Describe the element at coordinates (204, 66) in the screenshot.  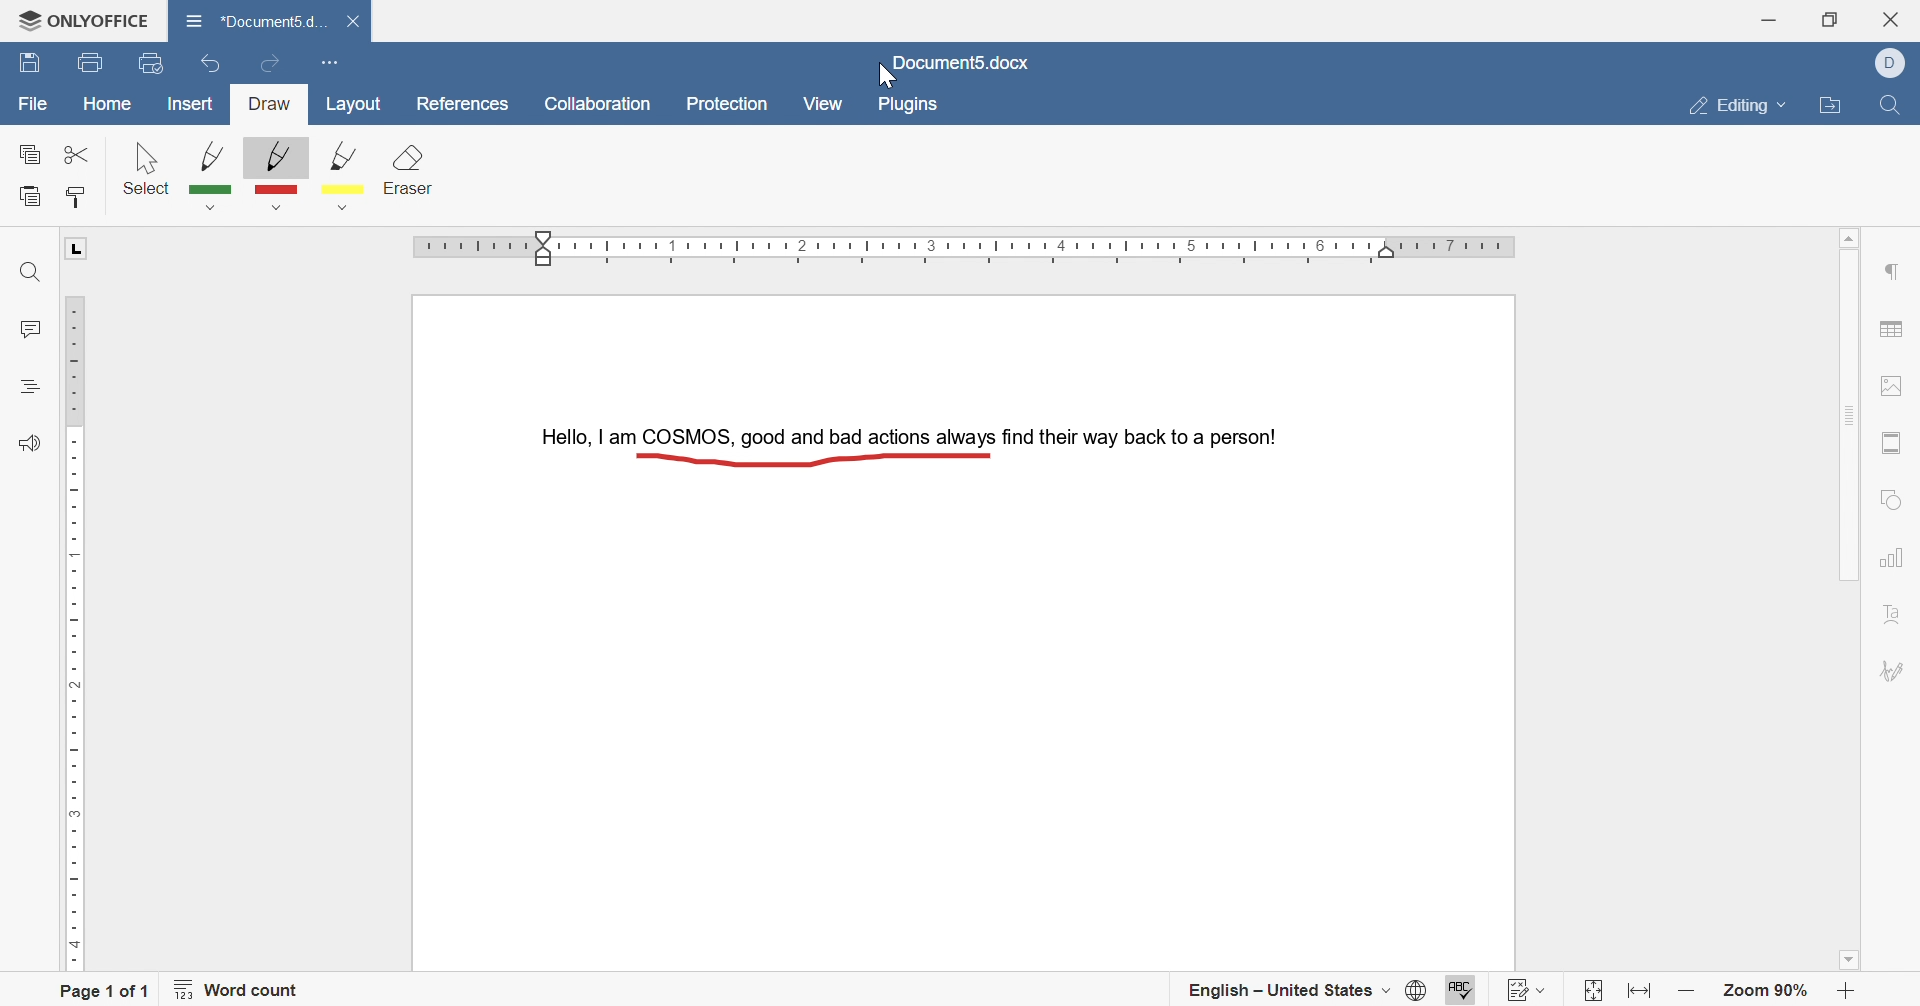
I see `undo` at that location.